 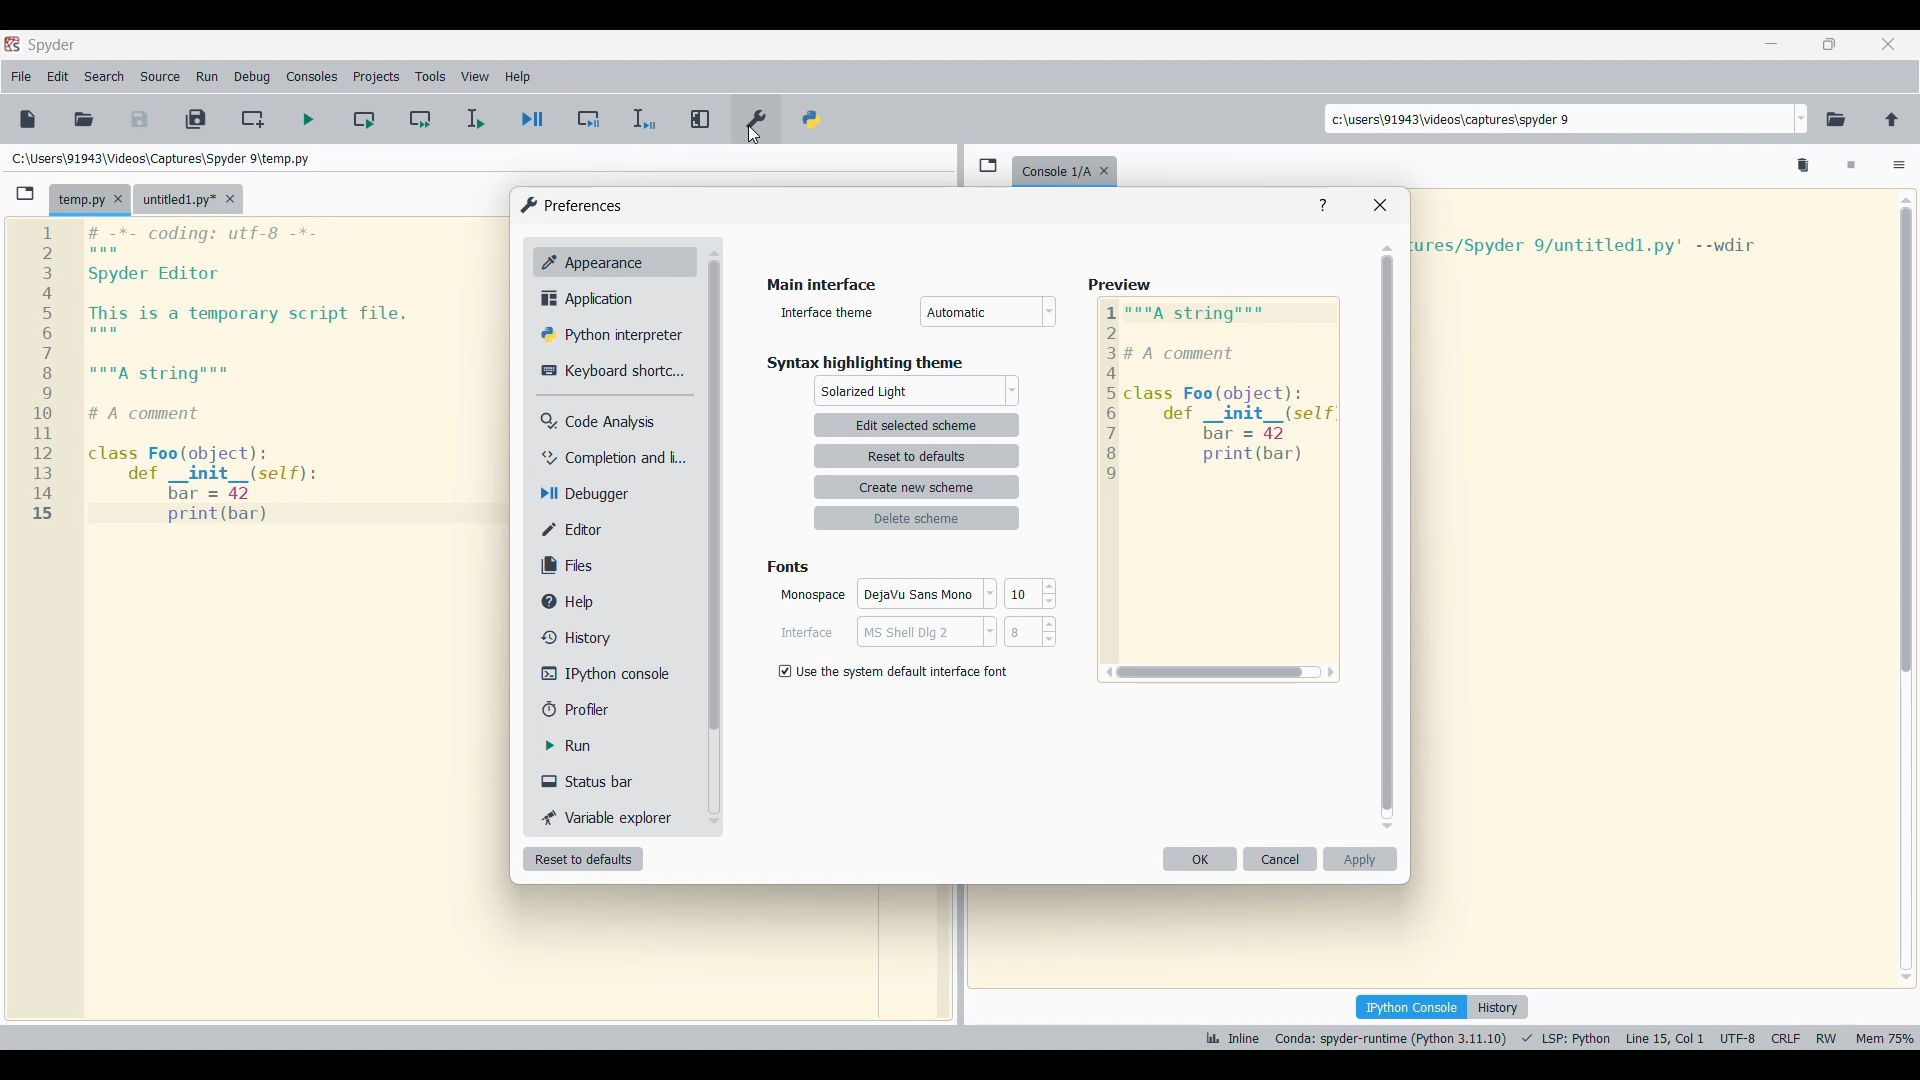 What do you see at coordinates (618, 299) in the screenshot?
I see `Application` at bounding box center [618, 299].